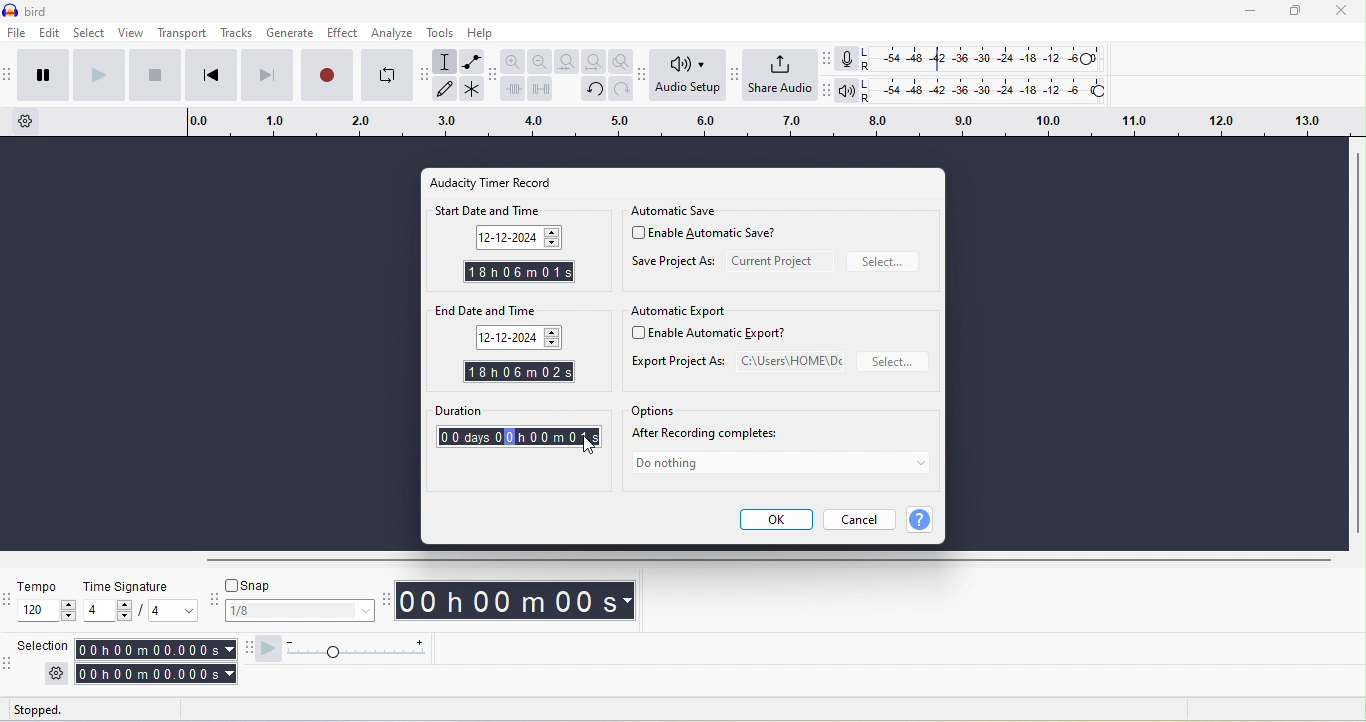 The image size is (1366, 722). I want to click on view, so click(134, 35).